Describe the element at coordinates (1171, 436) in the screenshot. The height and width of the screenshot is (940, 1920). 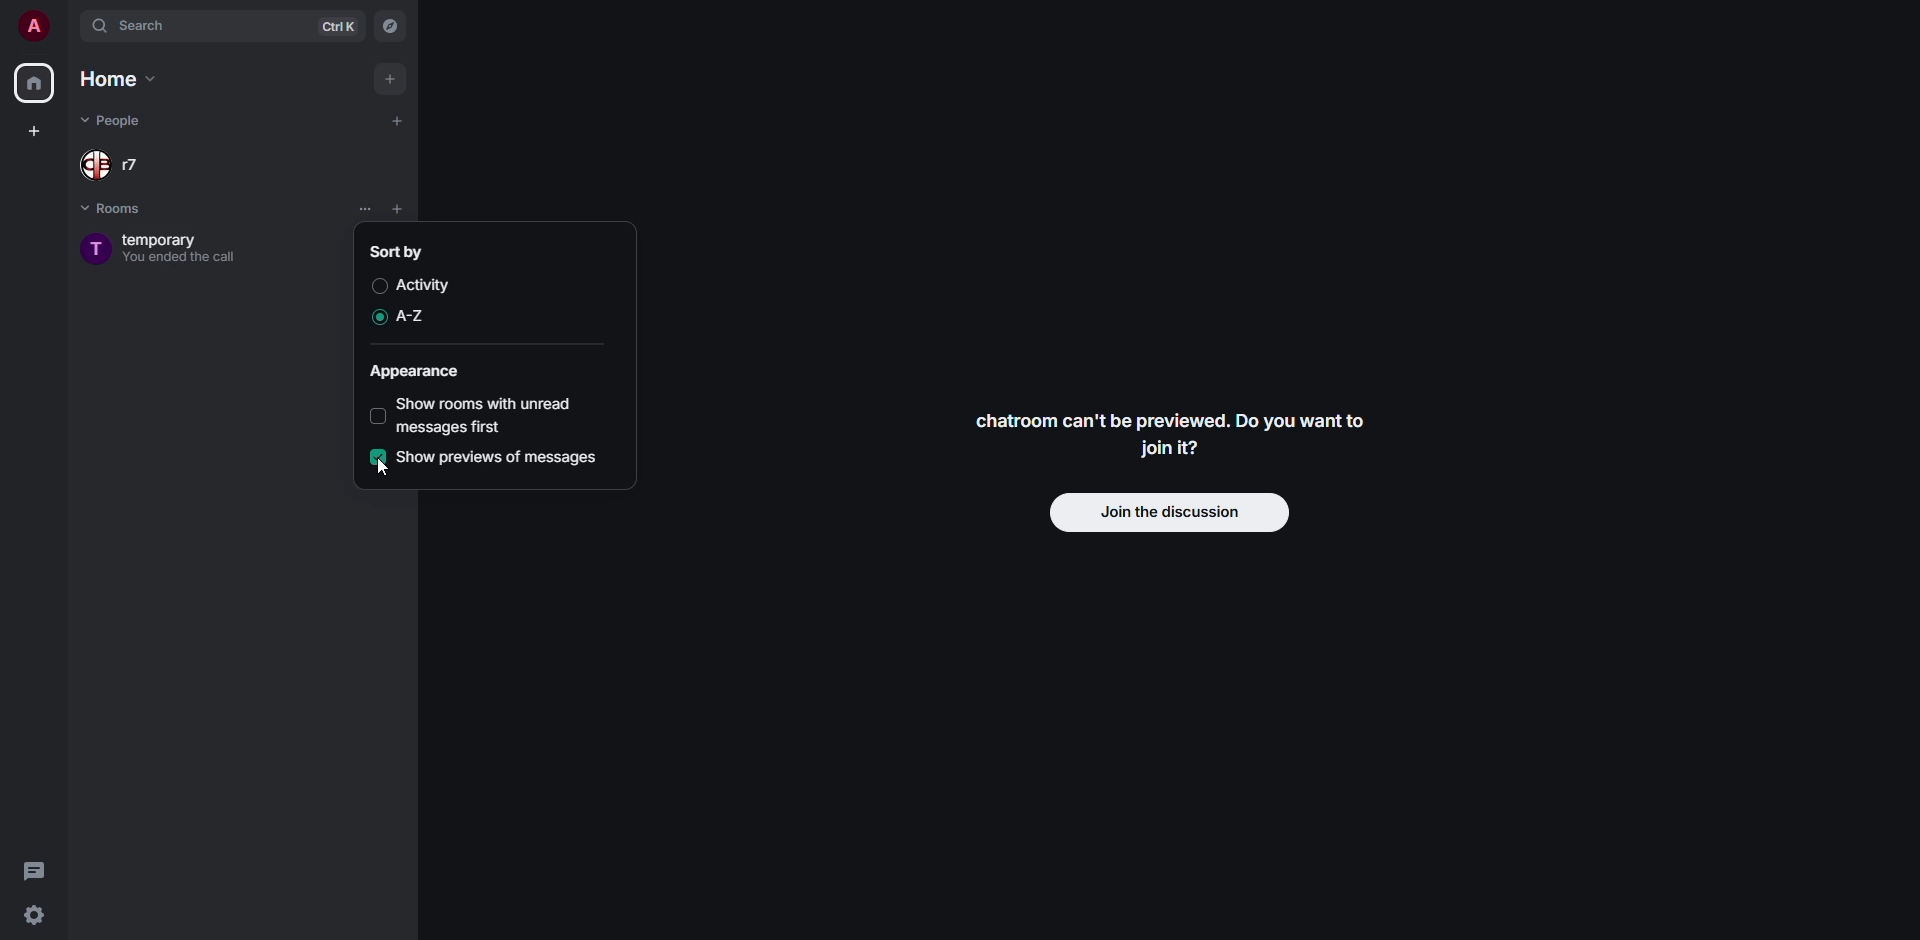
I see `chatroom can't be previewed.` at that location.